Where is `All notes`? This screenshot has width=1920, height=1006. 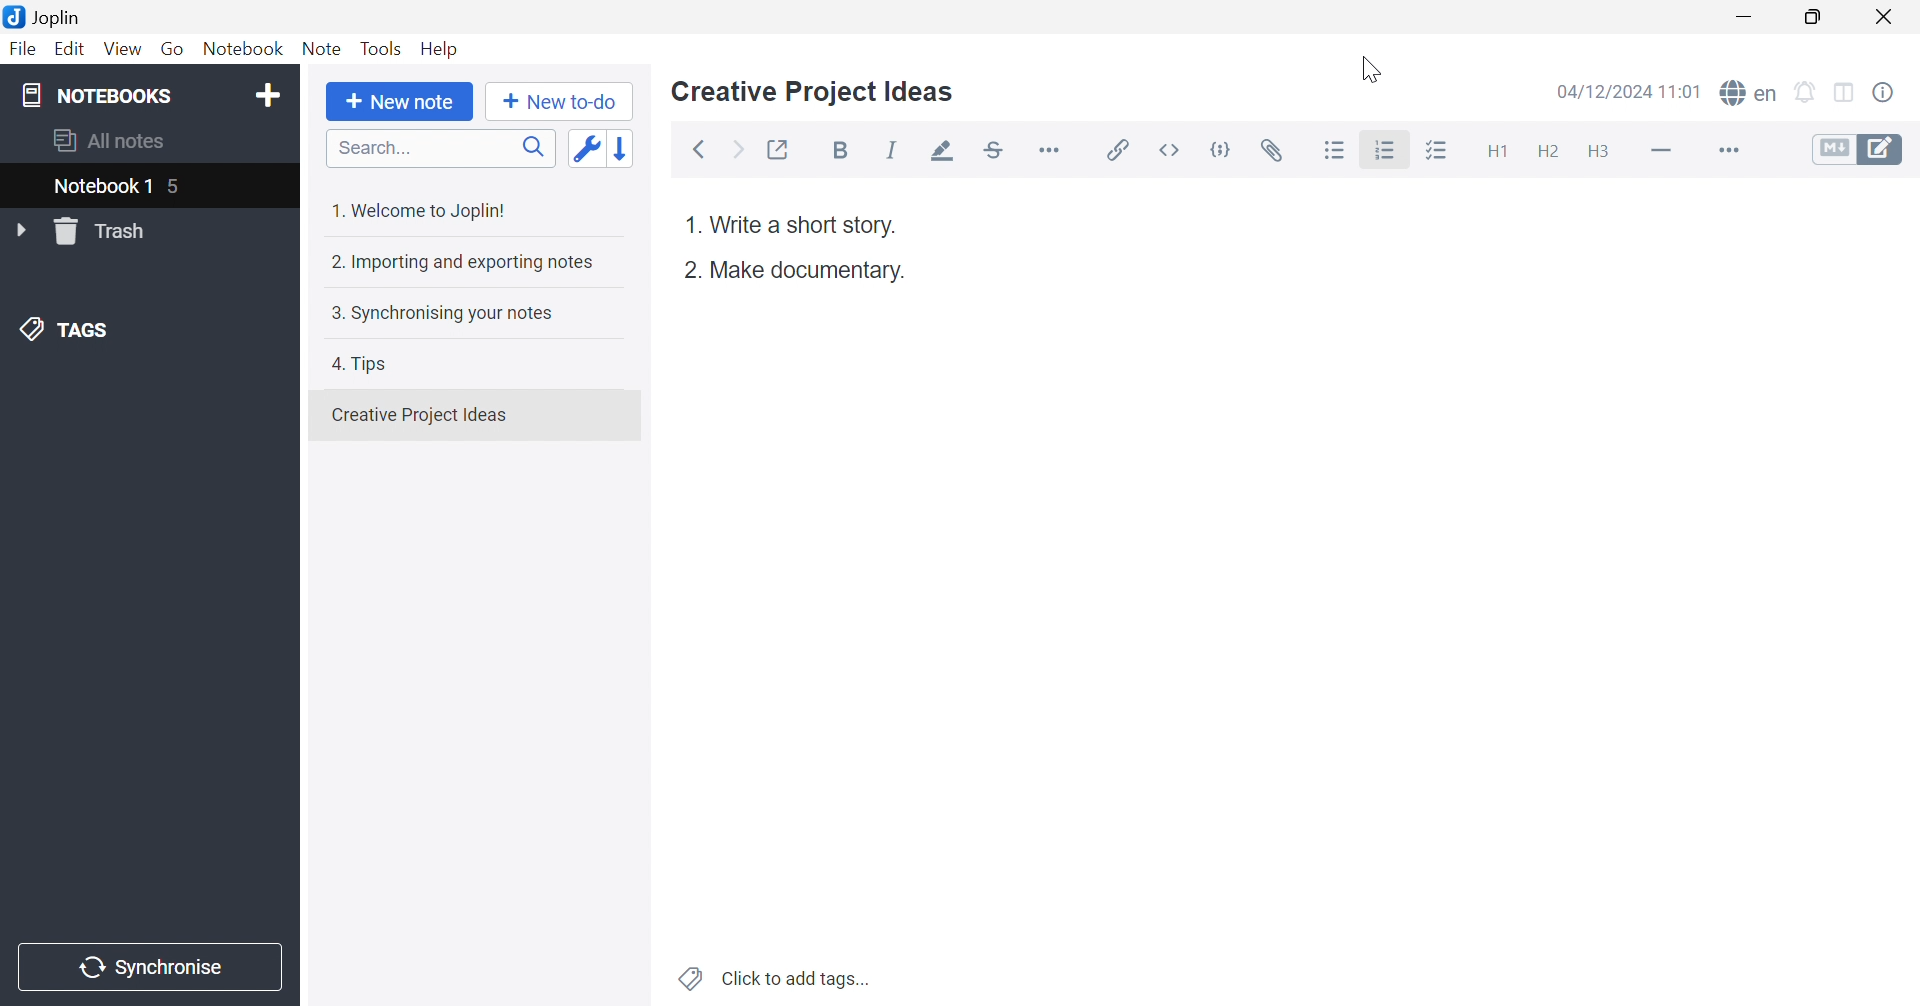
All notes is located at coordinates (105, 140).